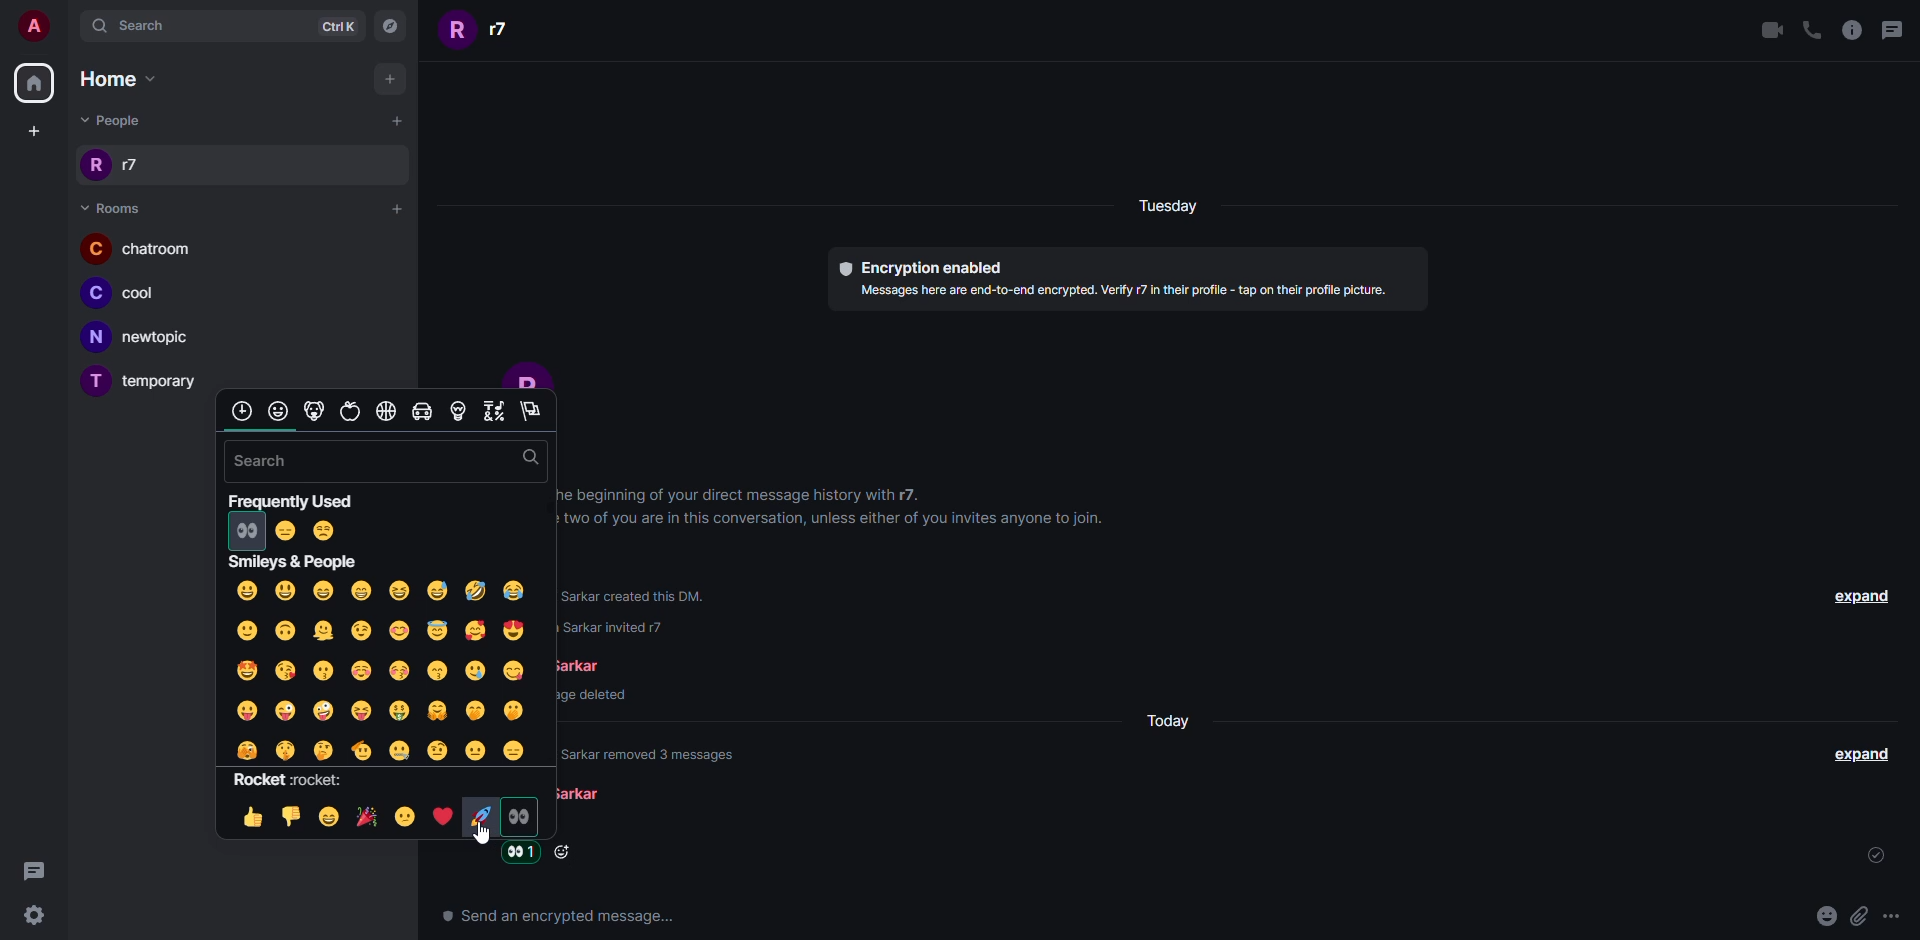 This screenshot has height=940, width=1920. I want to click on encryption enabled, so click(920, 267).